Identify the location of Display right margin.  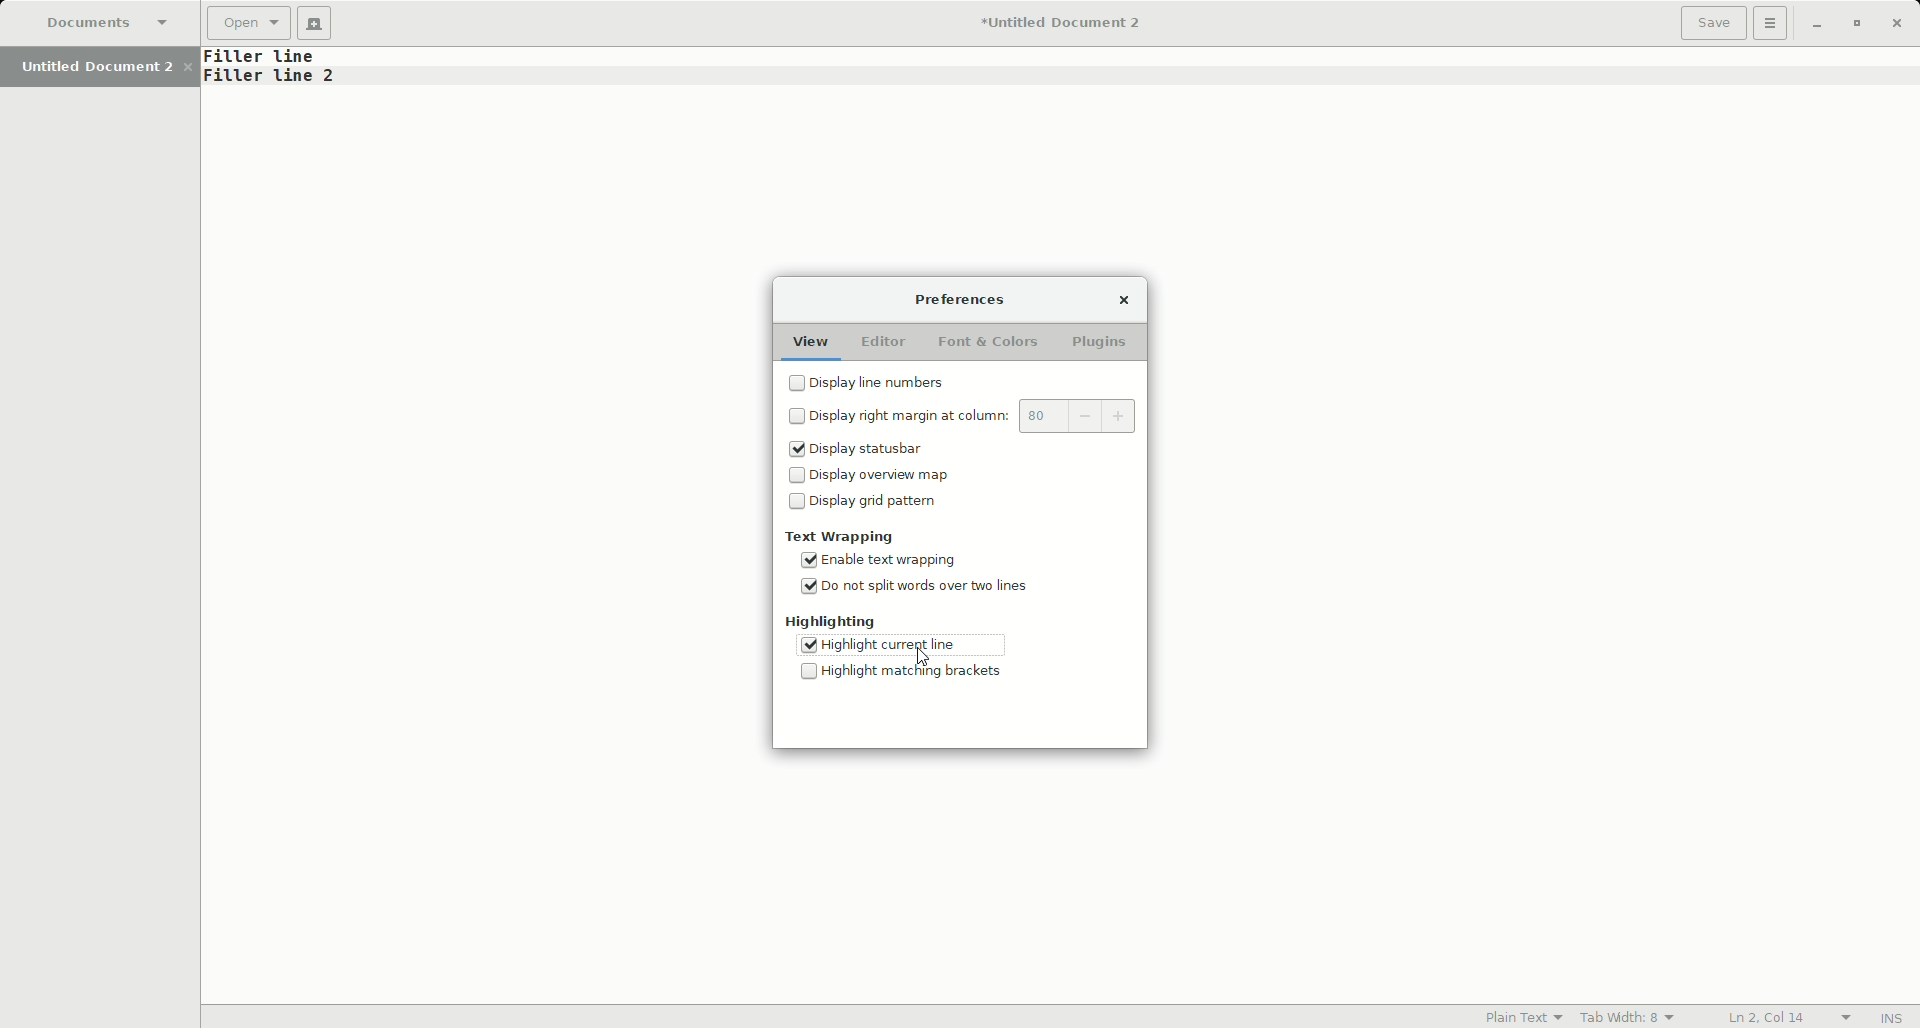
(967, 418).